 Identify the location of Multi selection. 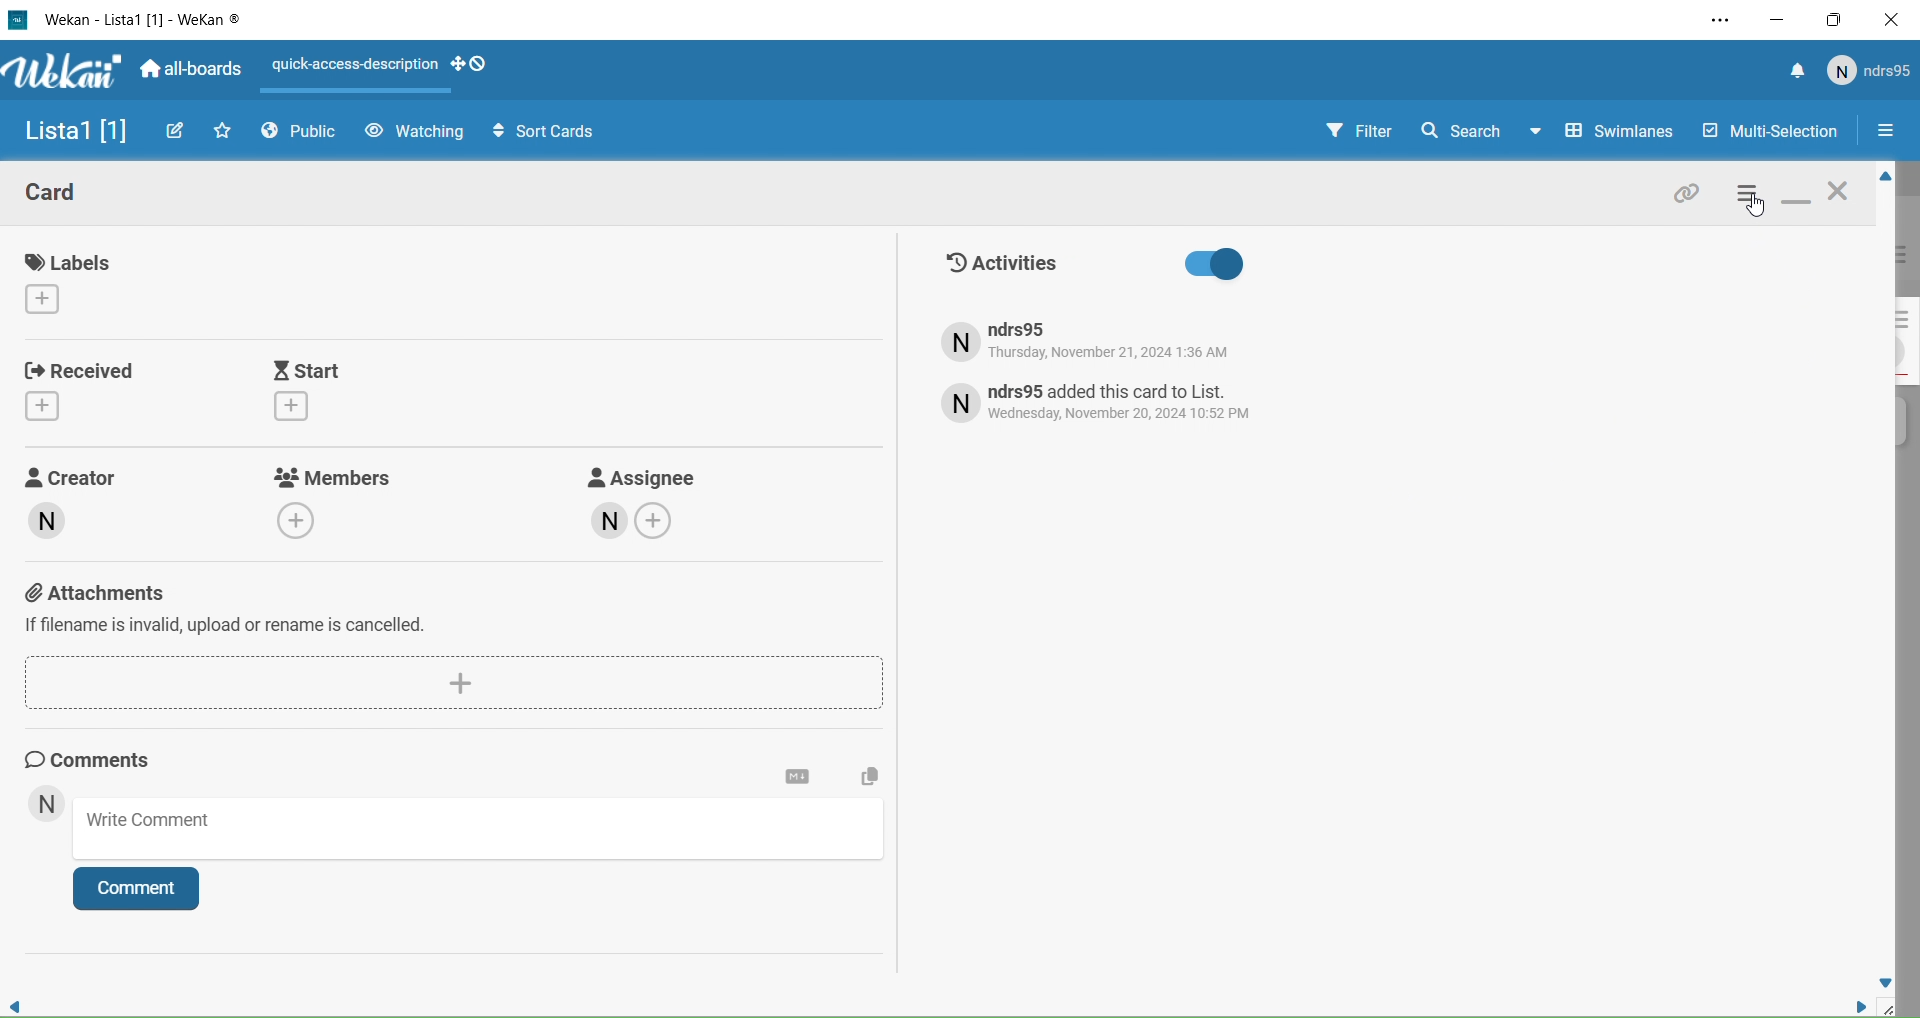
(1773, 134).